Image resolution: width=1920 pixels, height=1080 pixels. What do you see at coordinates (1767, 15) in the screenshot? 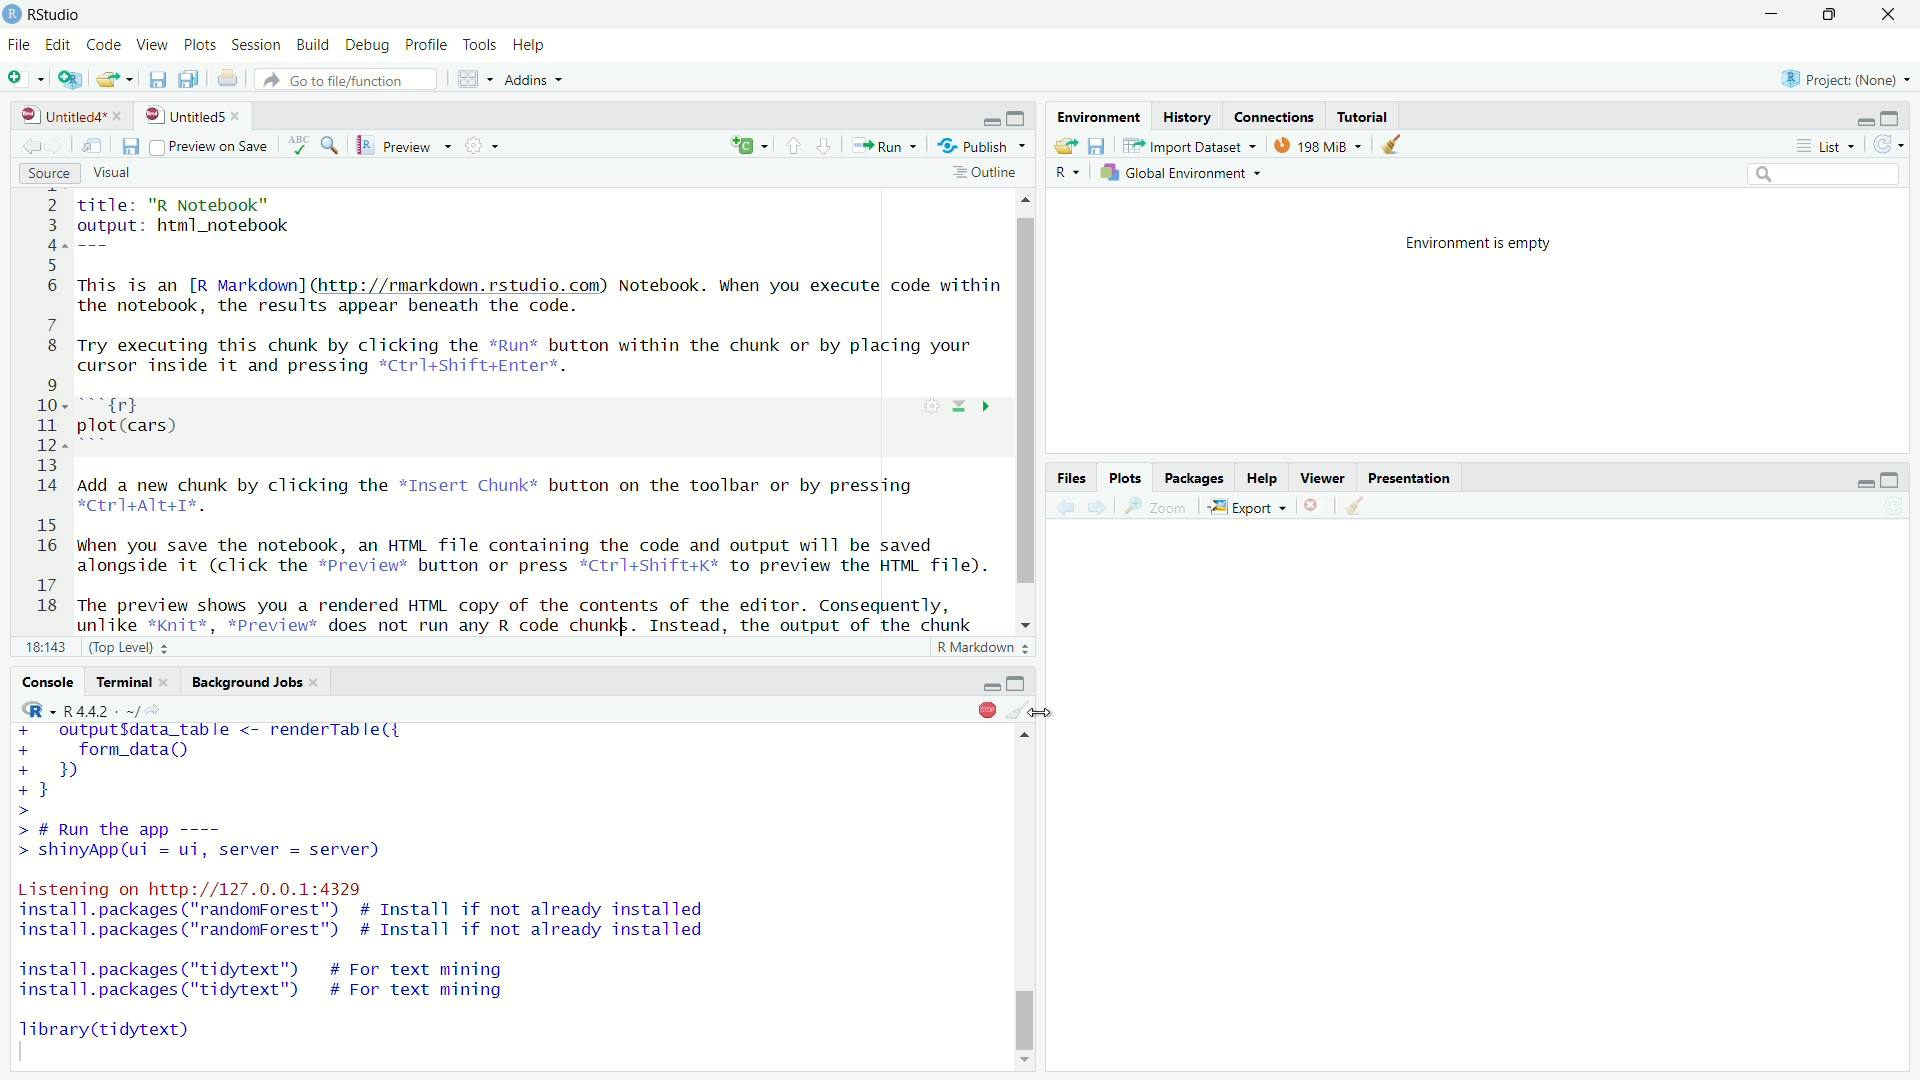
I see `minimise` at bounding box center [1767, 15].